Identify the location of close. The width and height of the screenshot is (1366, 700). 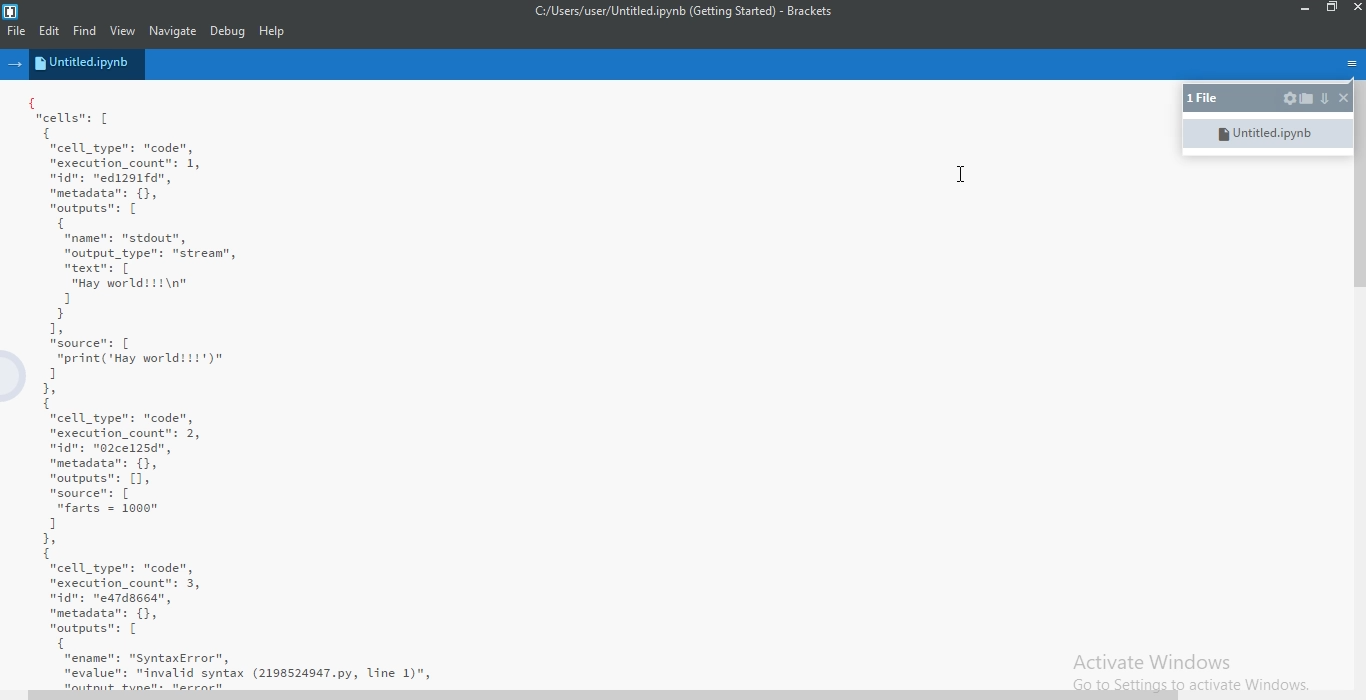
(1355, 11).